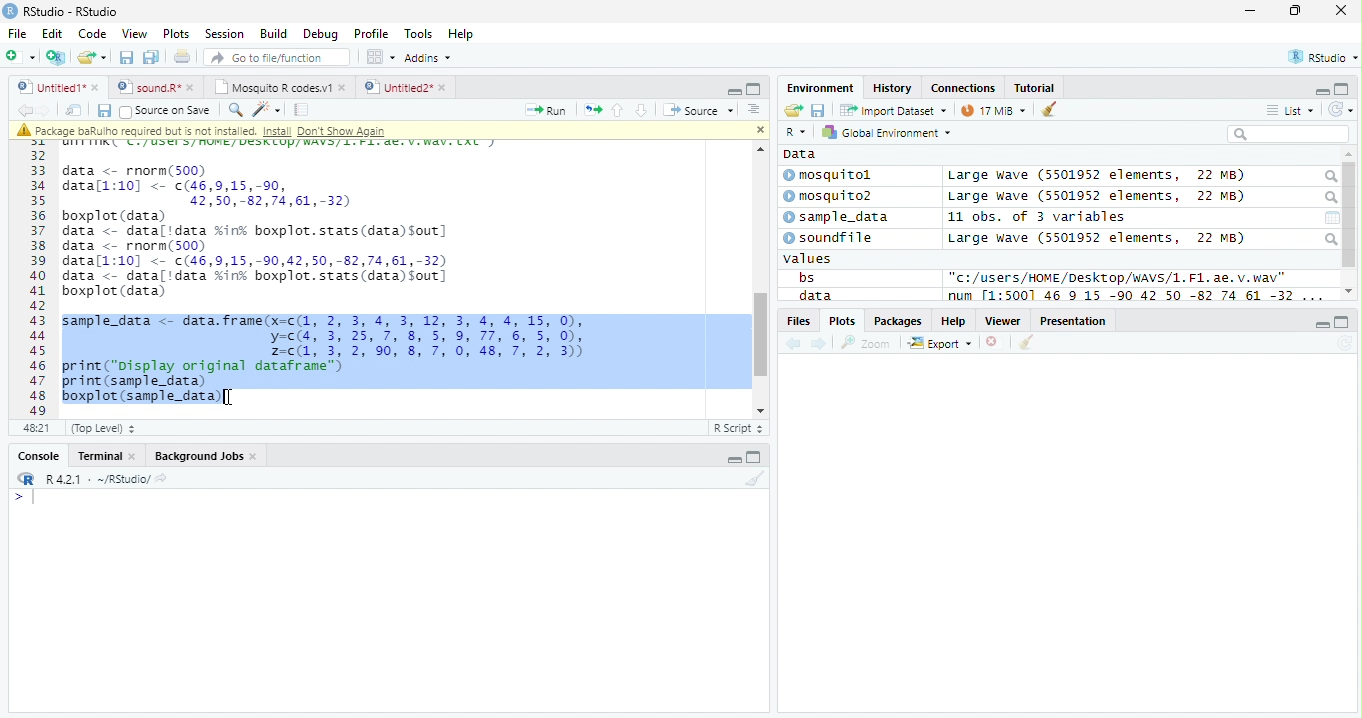 Image resolution: width=1362 pixels, height=718 pixels. What do you see at coordinates (940, 344) in the screenshot?
I see `Export` at bounding box center [940, 344].